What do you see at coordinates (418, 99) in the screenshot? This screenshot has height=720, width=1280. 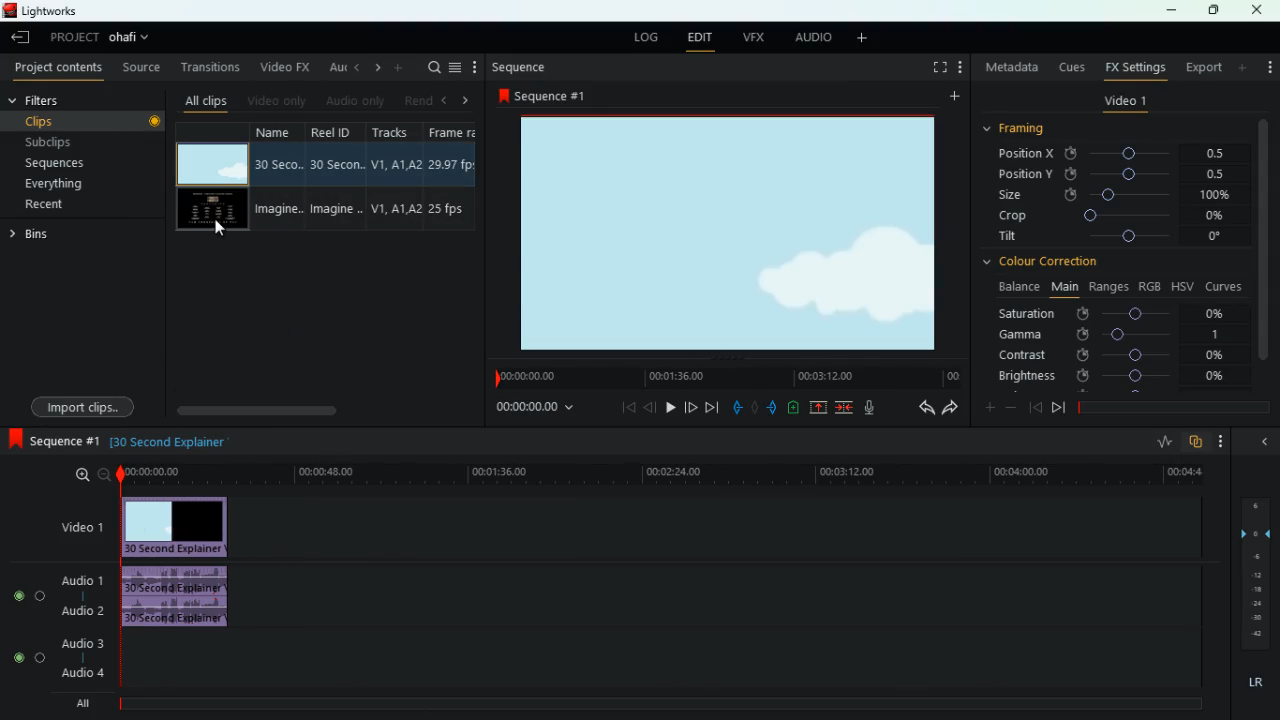 I see `rend` at bounding box center [418, 99].